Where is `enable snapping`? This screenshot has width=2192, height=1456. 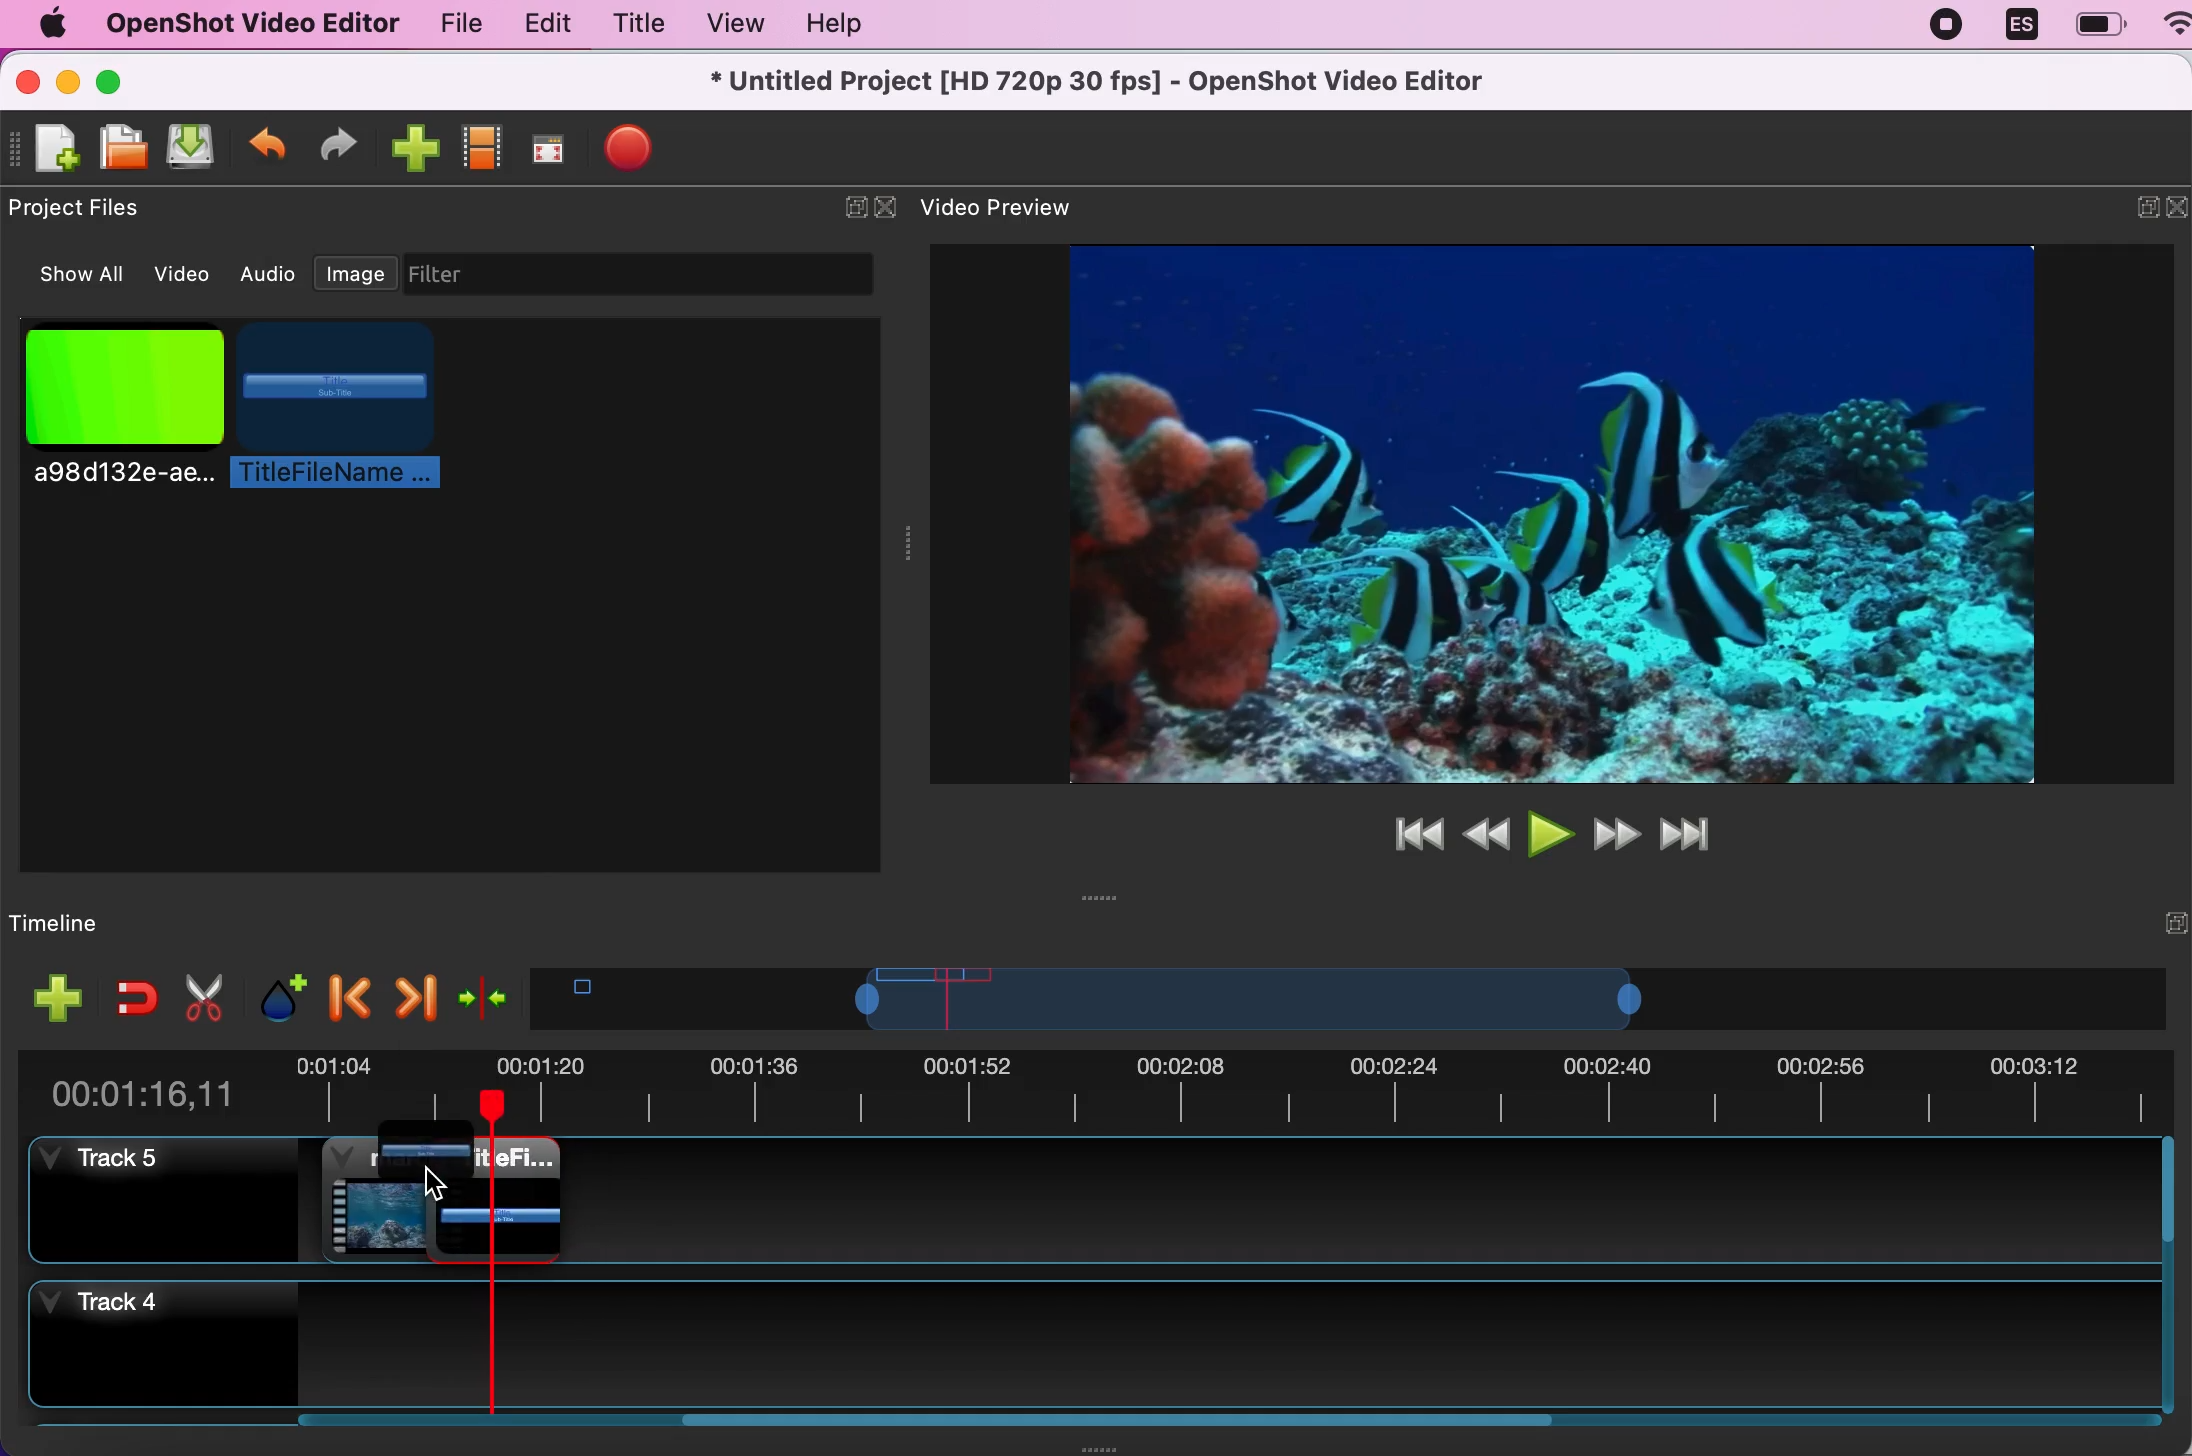 enable snapping is located at coordinates (129, 997).